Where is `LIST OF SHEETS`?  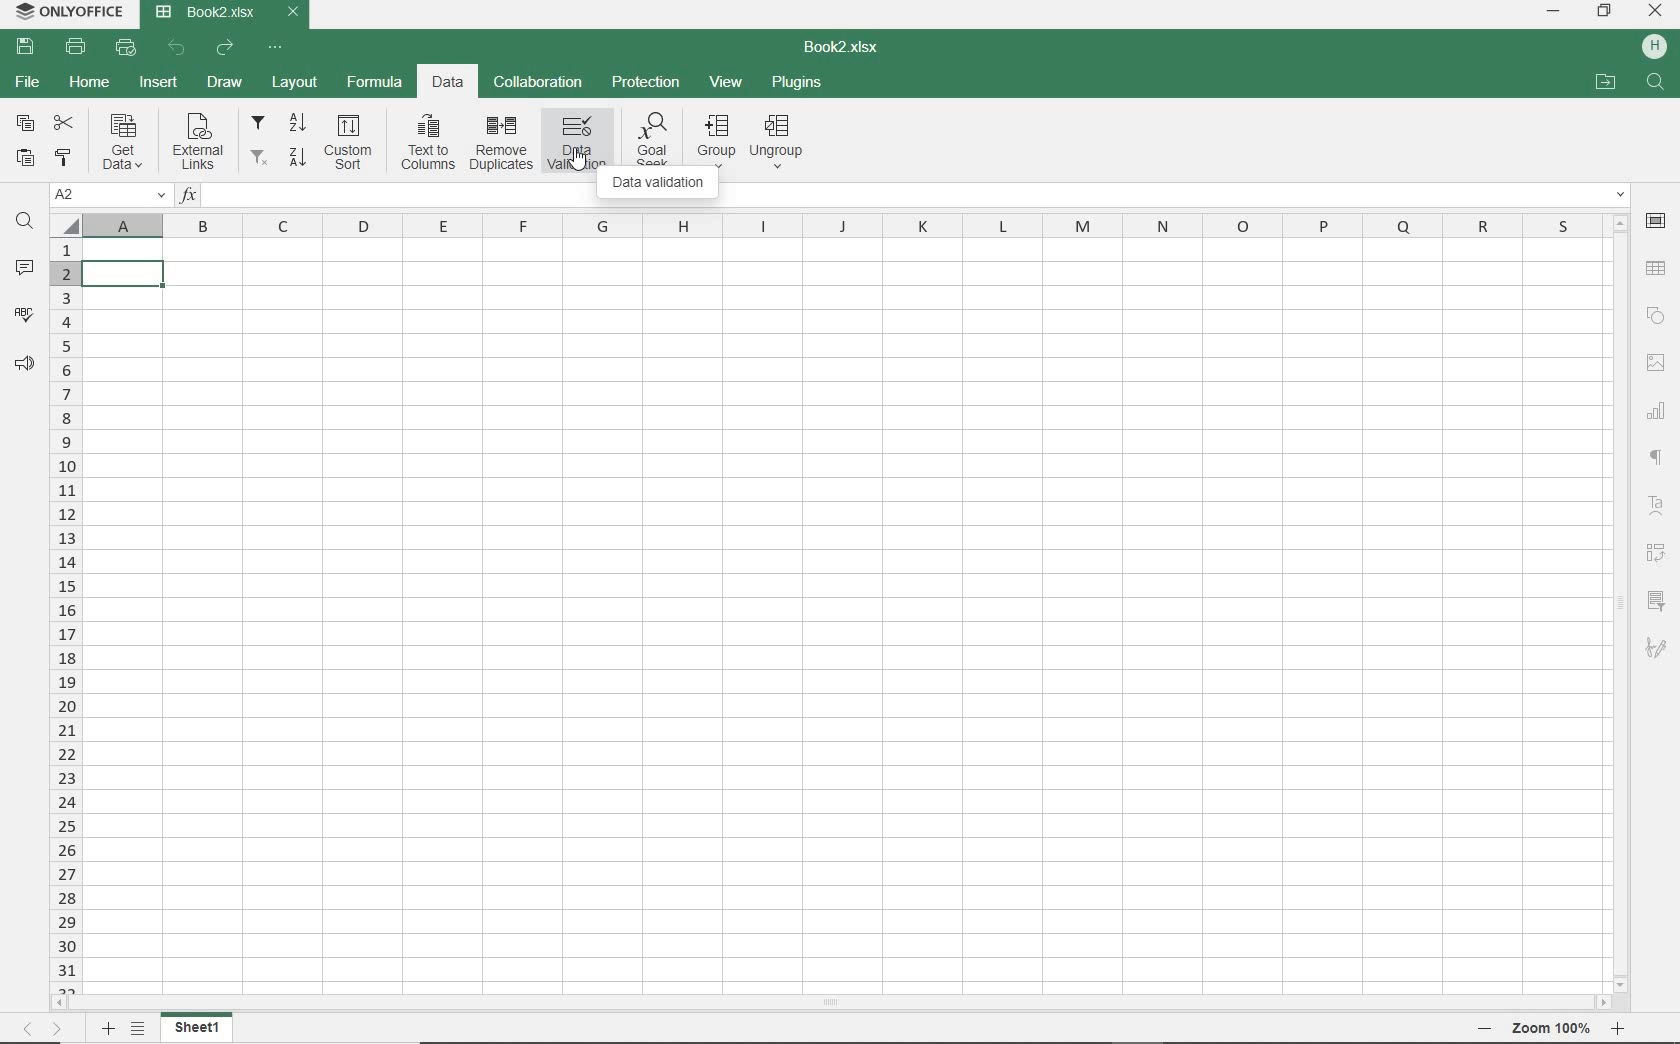 LIST OF SHEETS is located at coordinates (142, 1030).